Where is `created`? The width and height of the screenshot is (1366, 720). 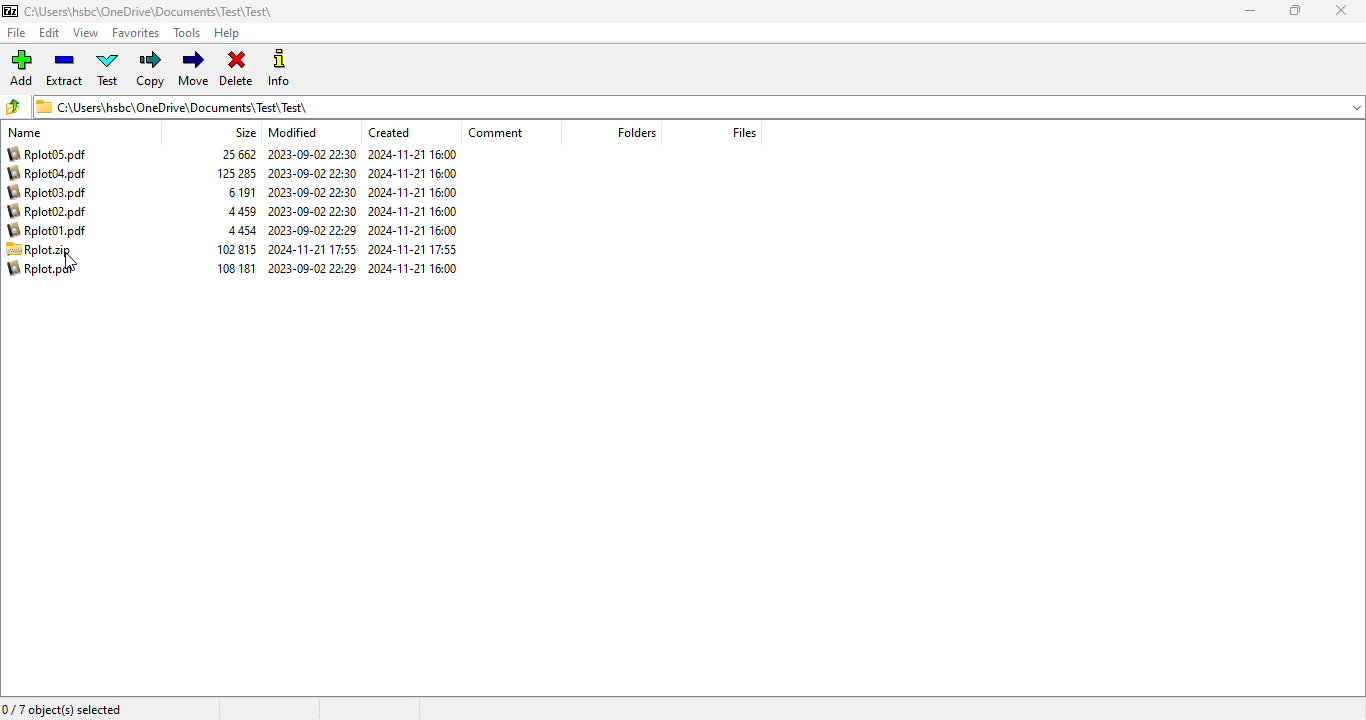
created is located at coordinates (391, 133).